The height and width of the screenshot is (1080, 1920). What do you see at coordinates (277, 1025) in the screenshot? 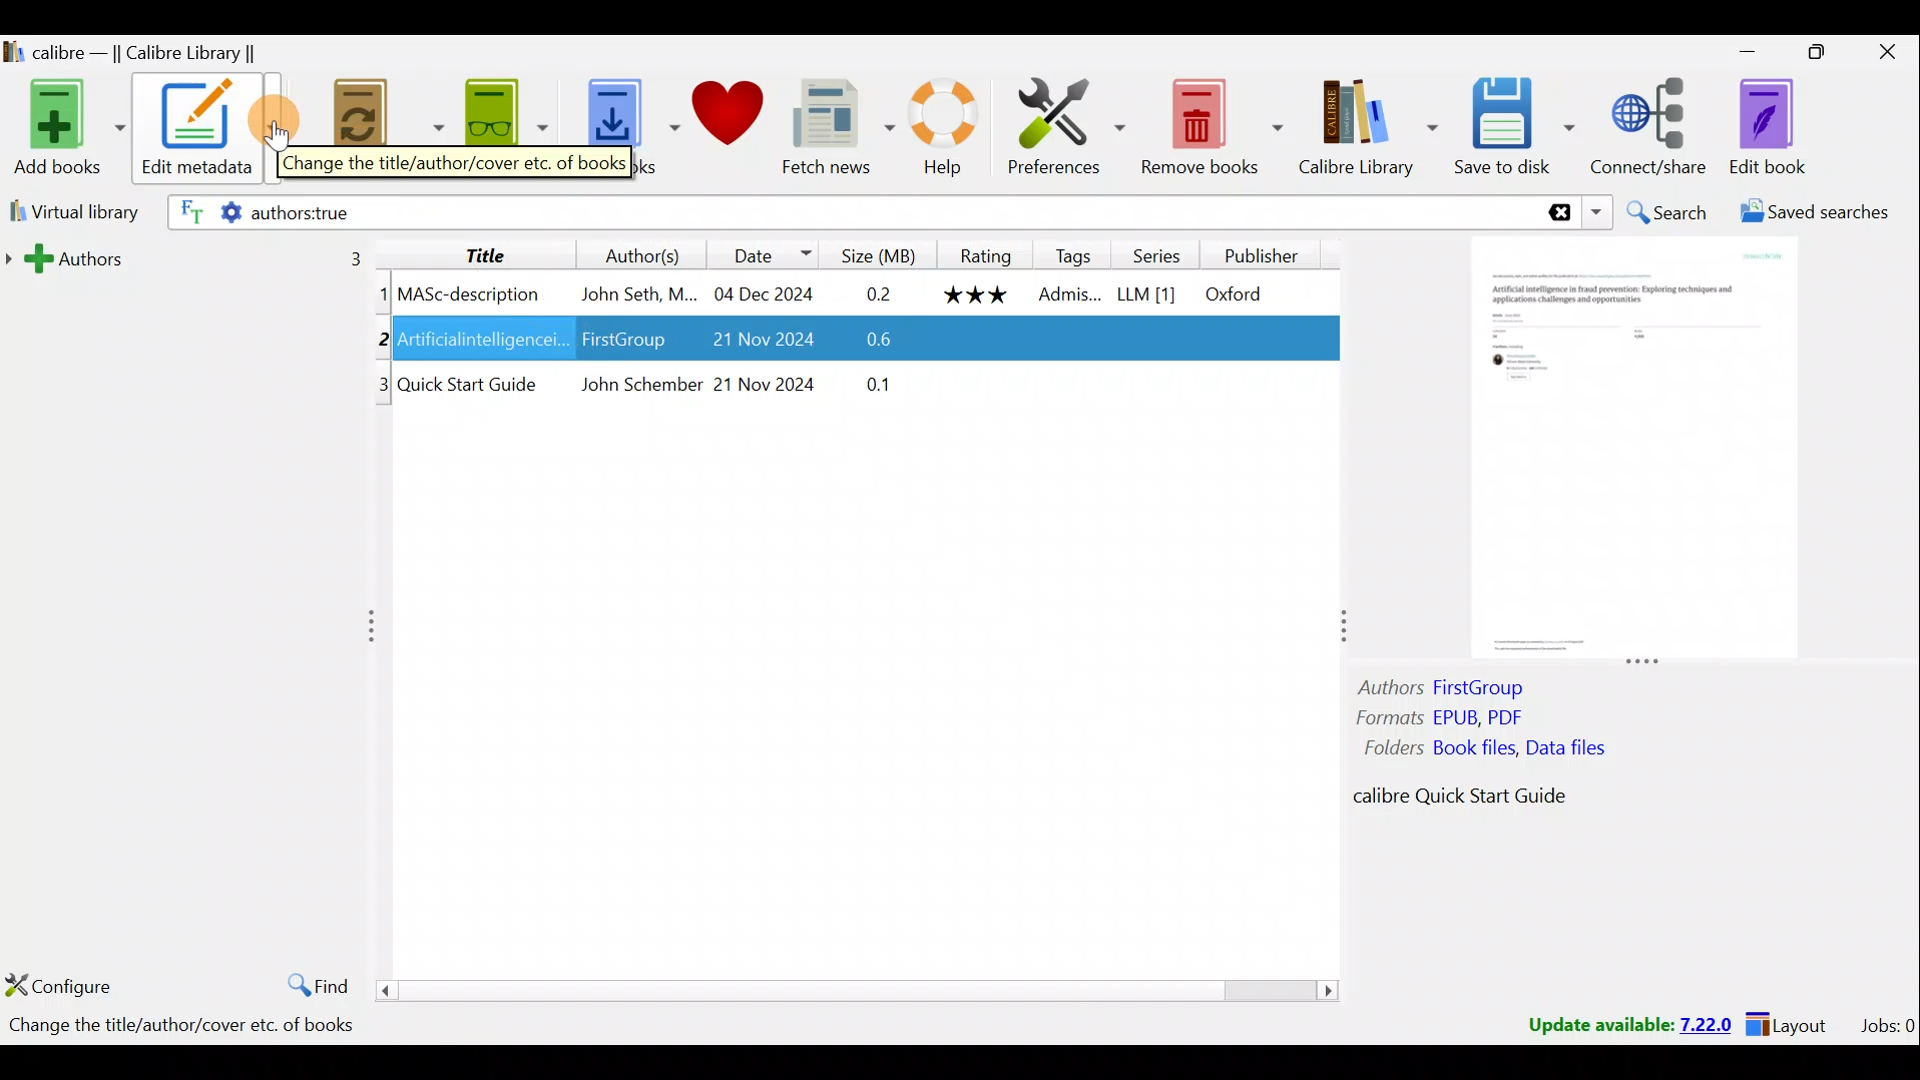
I see `Statistics` at bounding box center [277, 1025].